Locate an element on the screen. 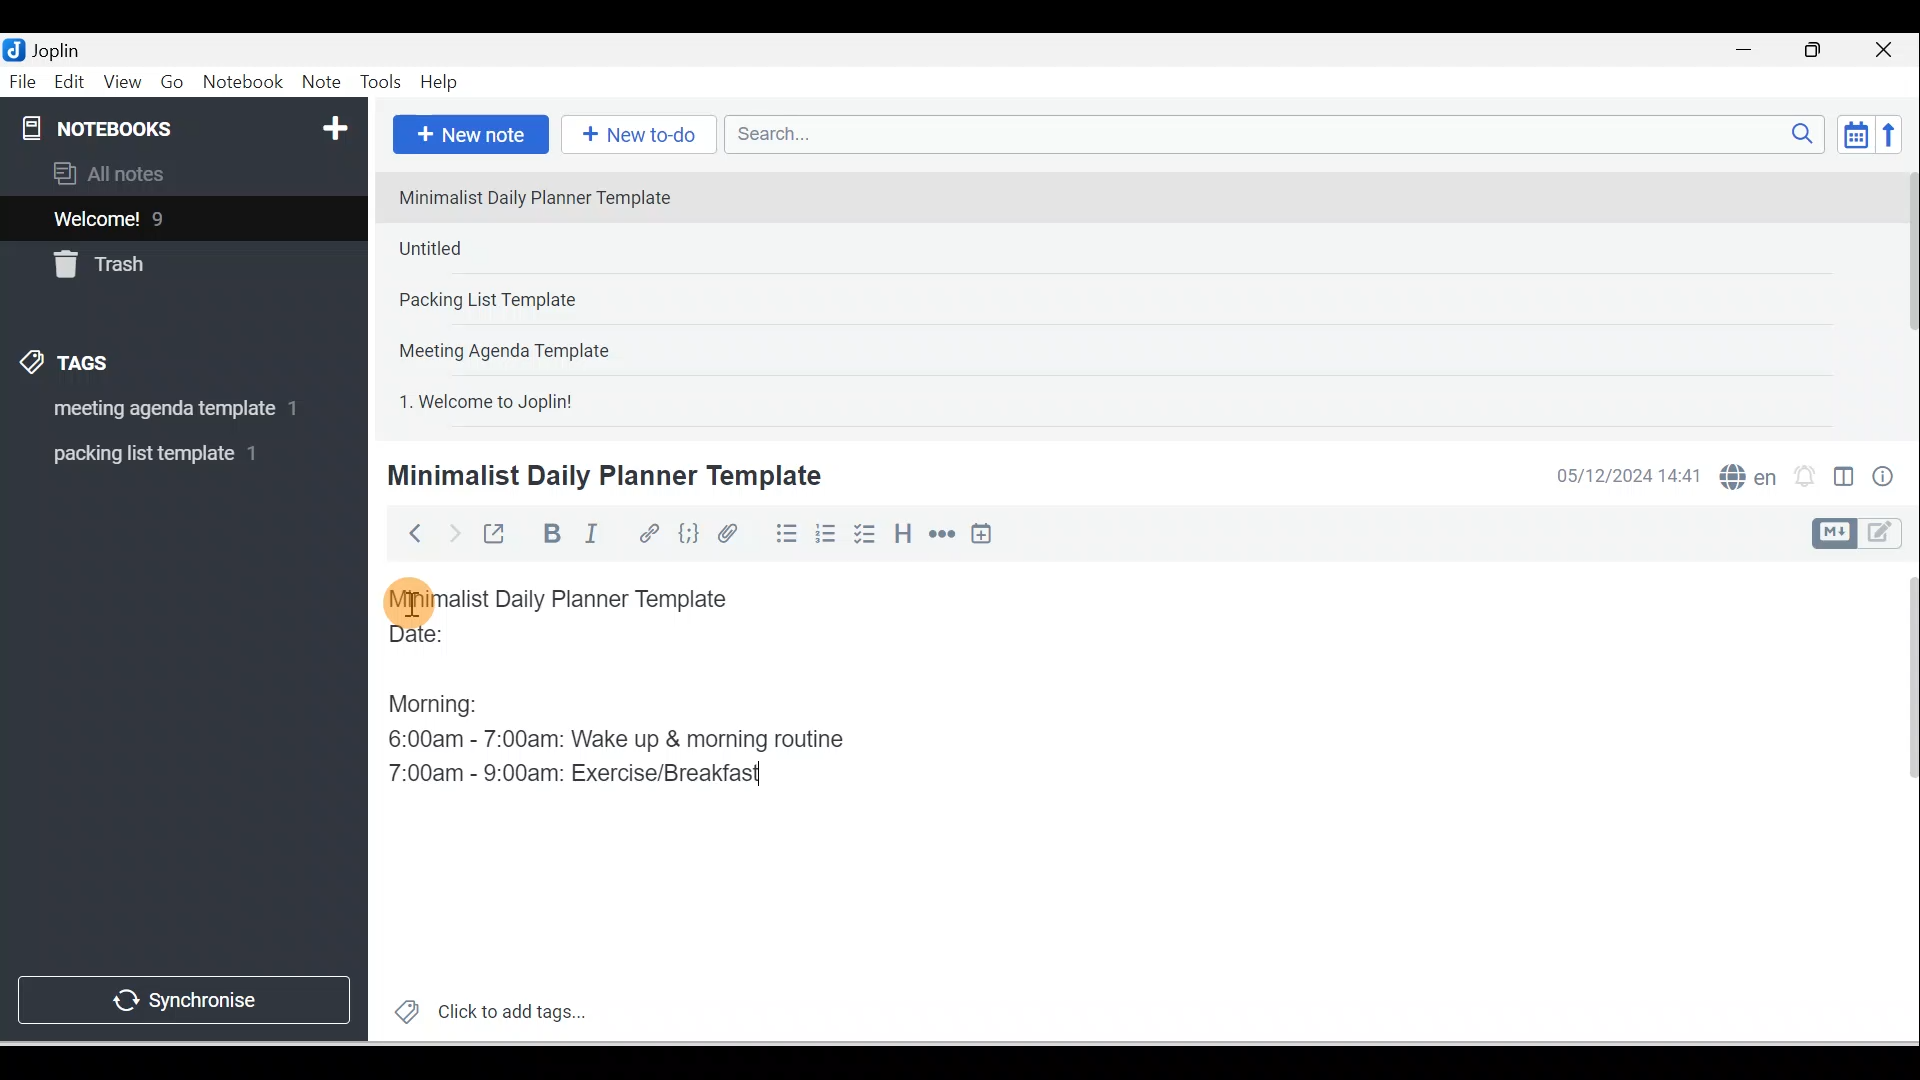 The image size is (1920, 1080). Minimalist Daily Planner Template is located at coordinates (578, 599).